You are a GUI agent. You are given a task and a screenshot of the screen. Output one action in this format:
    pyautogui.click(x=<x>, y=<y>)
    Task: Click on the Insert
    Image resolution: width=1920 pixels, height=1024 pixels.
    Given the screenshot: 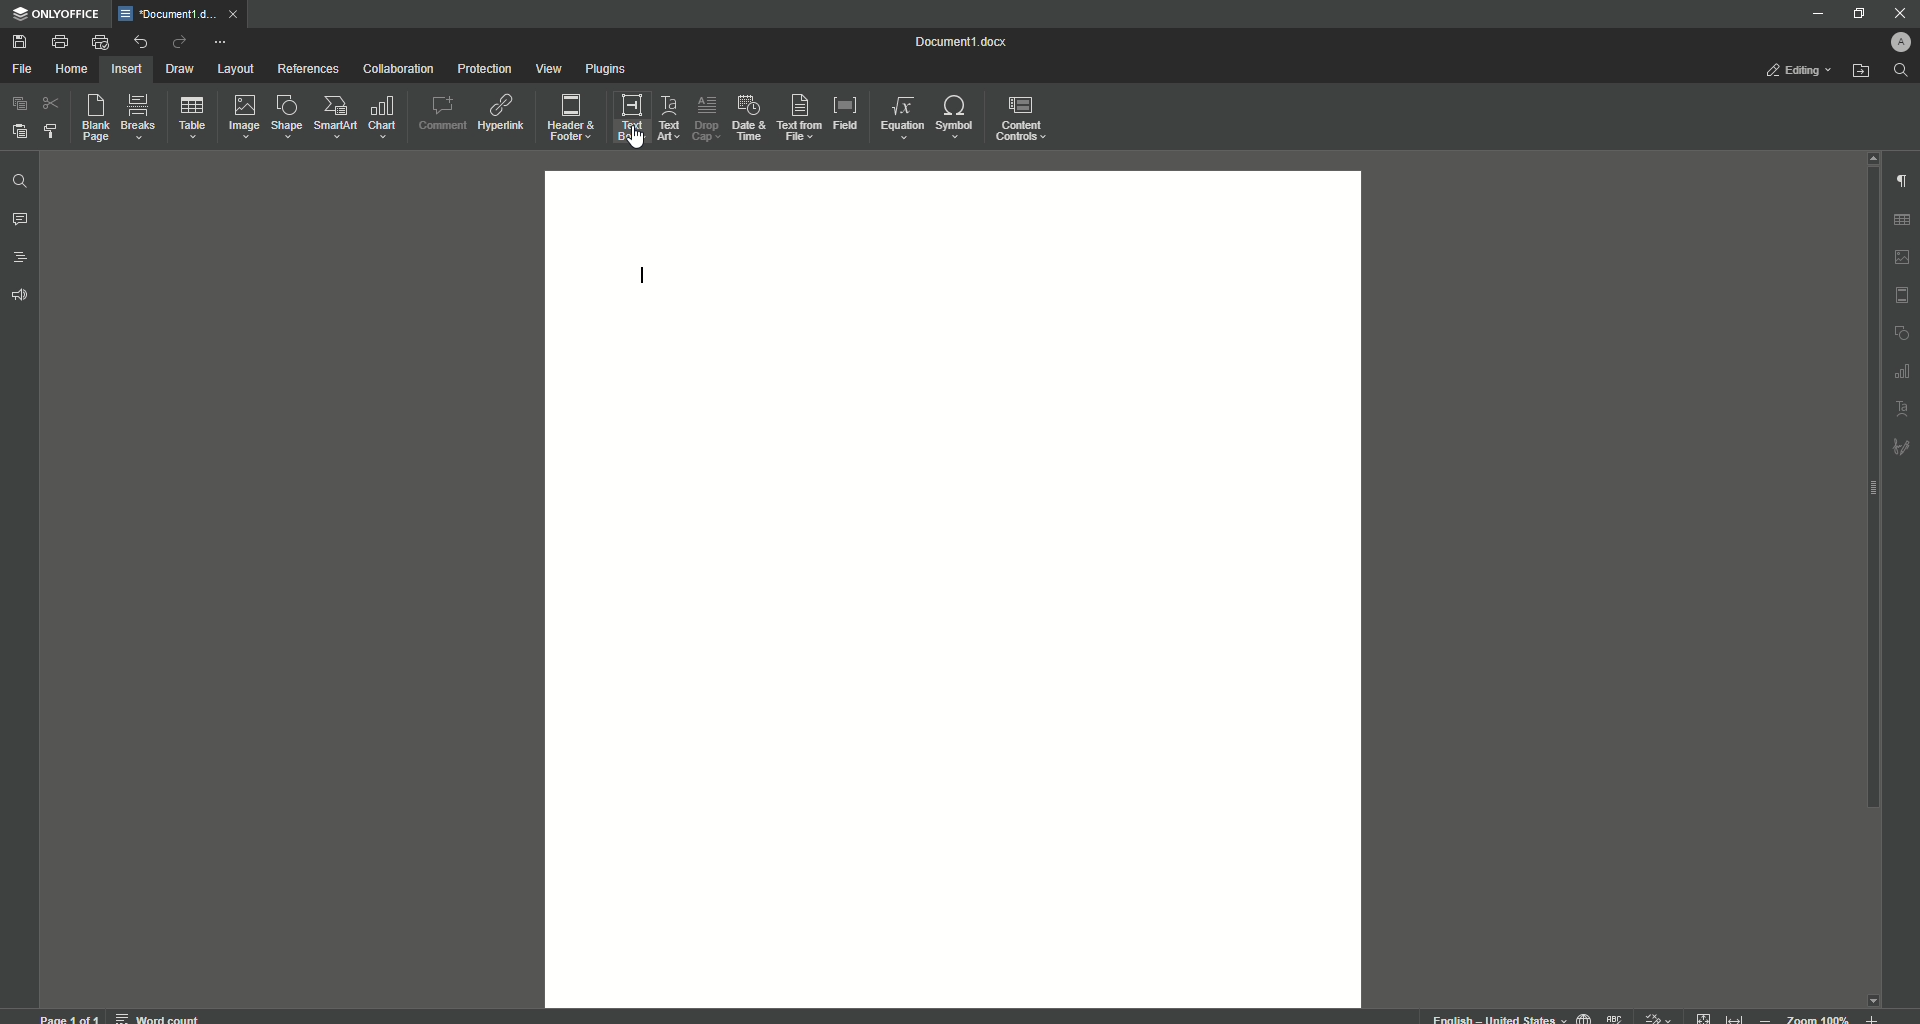 What is the action you would take?
    pyautogui.click(x=124, y=68)
    